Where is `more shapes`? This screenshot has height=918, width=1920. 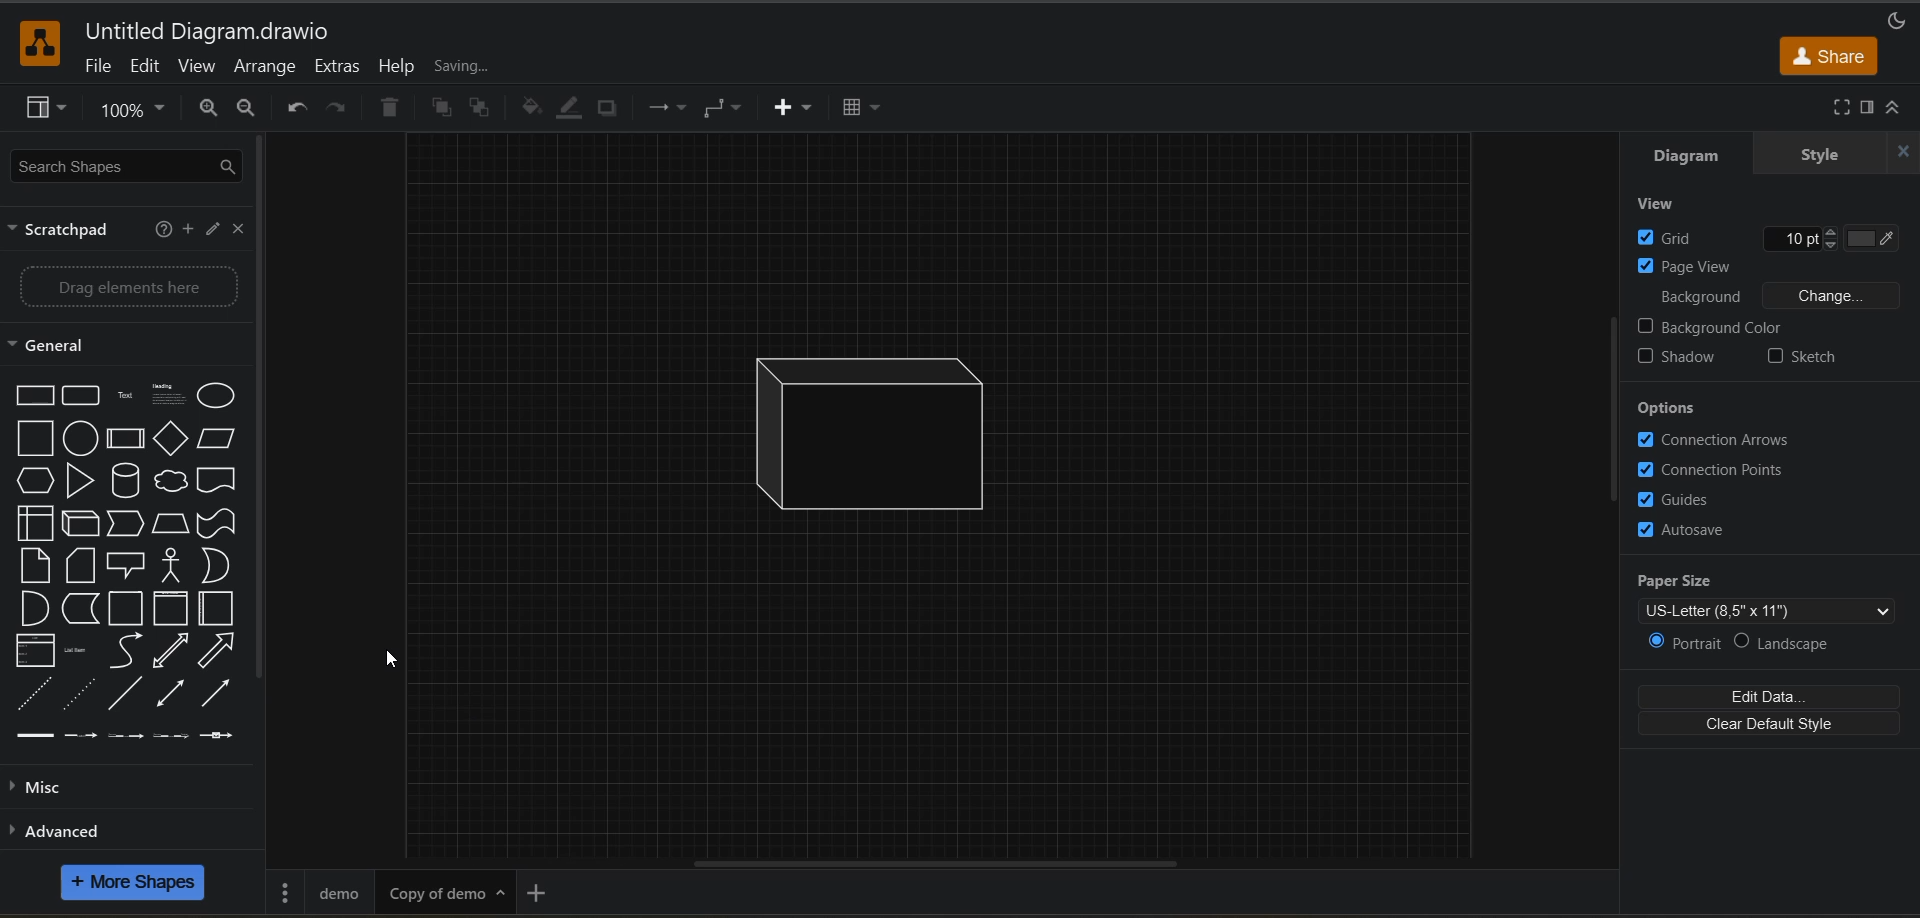
more shapes is located at coordinates (133, 883).